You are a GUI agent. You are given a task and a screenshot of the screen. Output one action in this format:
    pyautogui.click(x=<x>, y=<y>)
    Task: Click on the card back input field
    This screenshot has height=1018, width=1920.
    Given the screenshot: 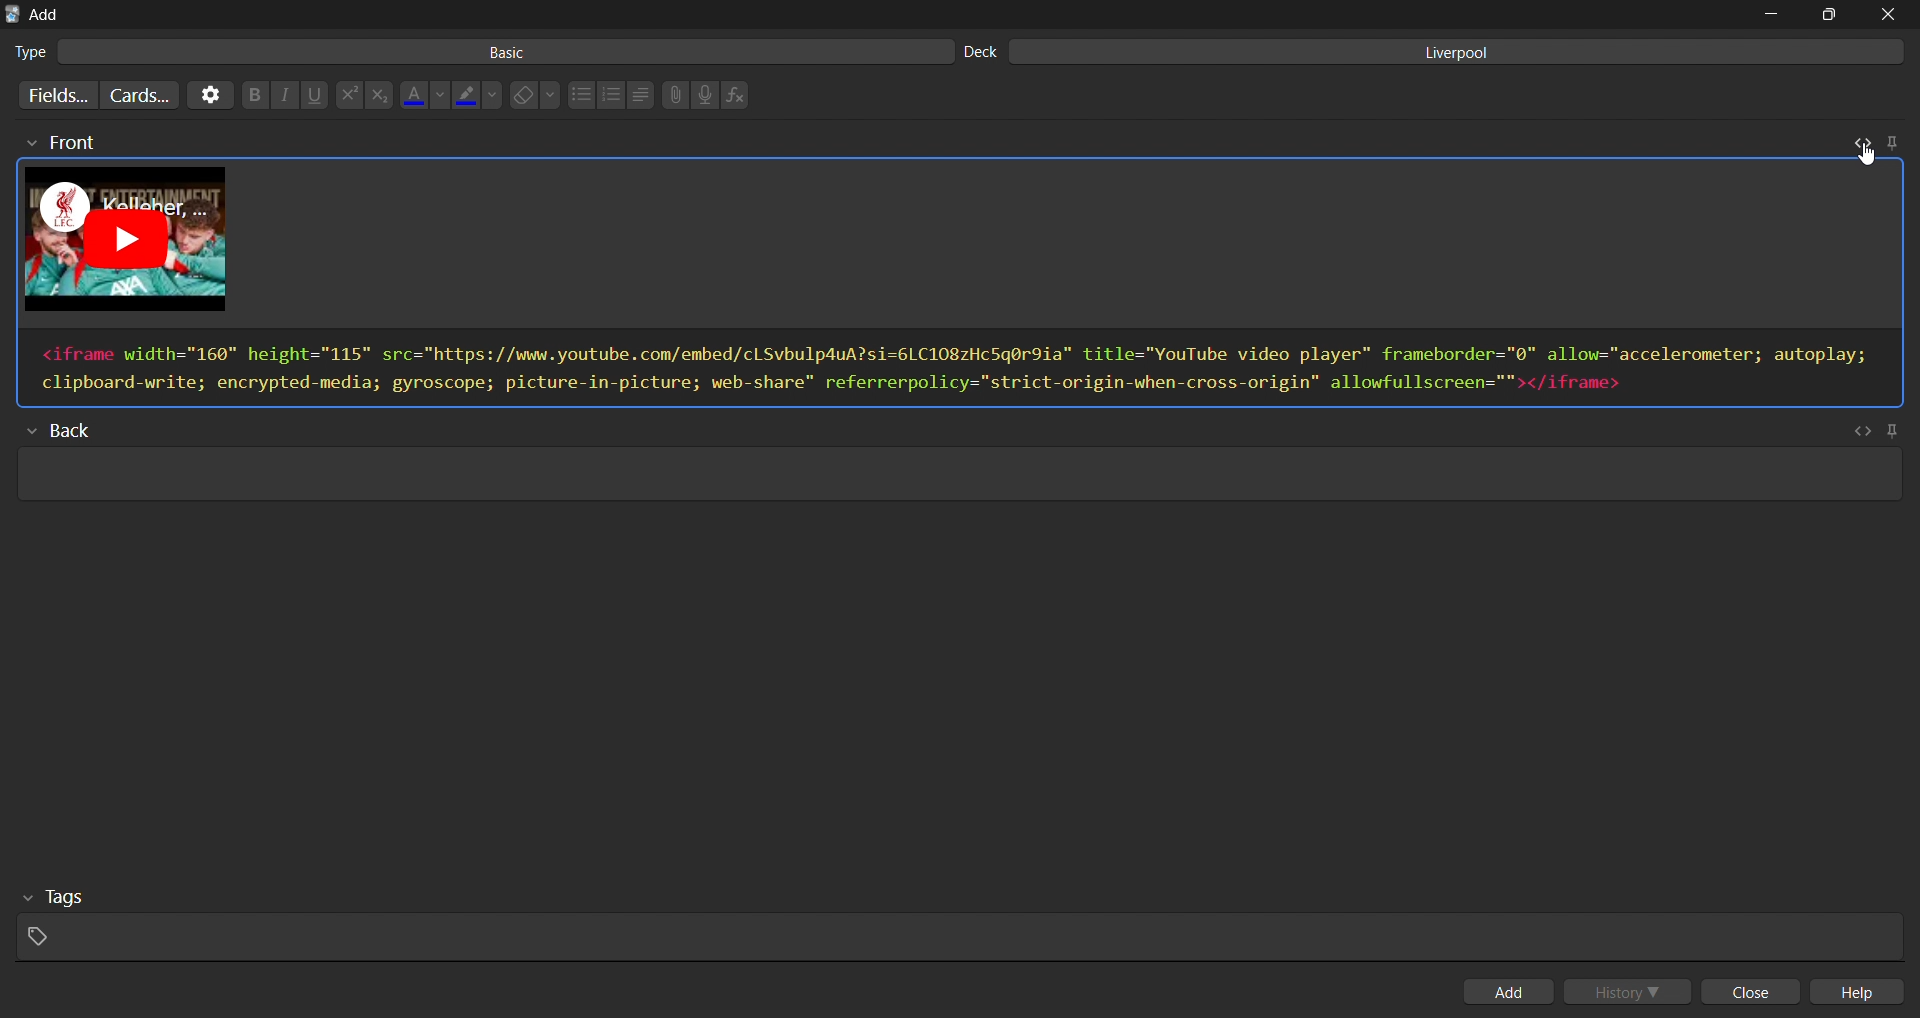 What is the action you would take?
    pyautogui.click(x=965, y=477)
    